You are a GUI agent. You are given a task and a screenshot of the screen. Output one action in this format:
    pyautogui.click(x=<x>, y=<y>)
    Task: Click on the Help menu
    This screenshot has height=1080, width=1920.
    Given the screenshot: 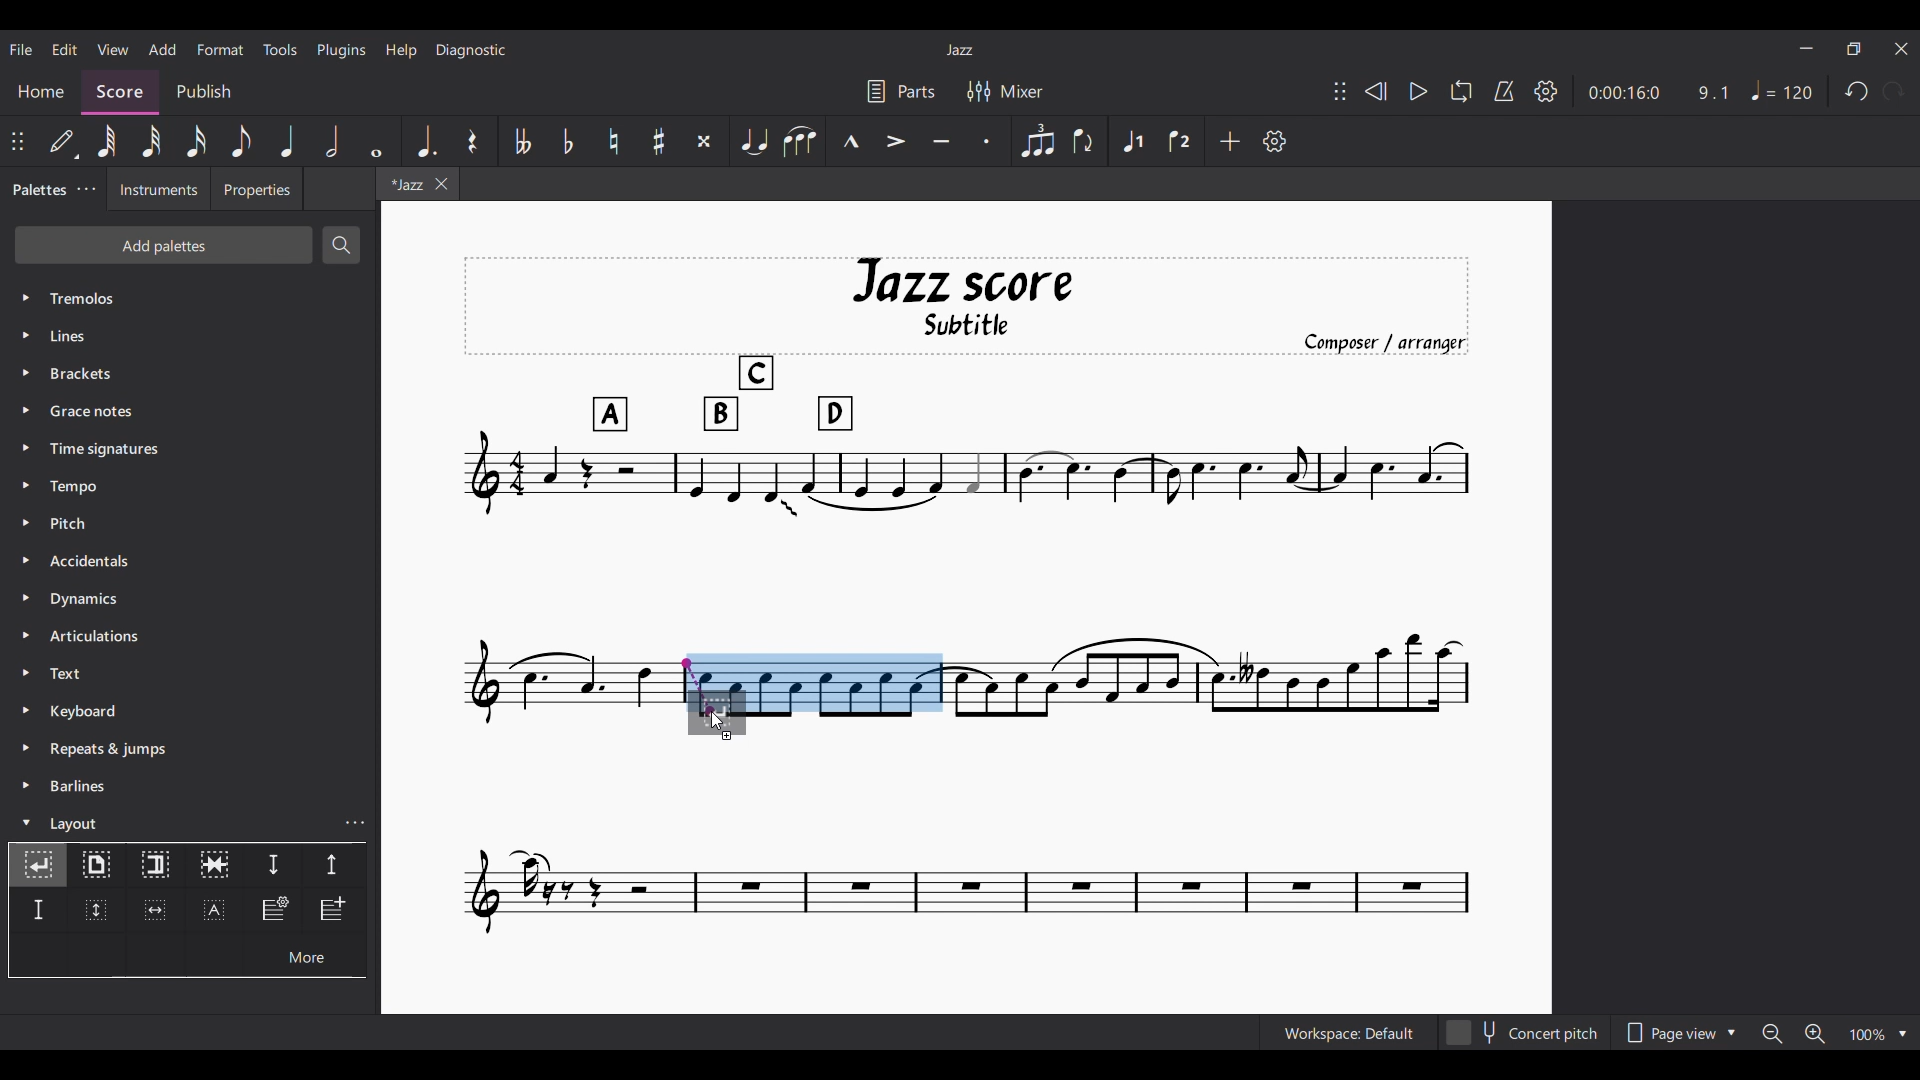 What is the action you would take?
    pyautogui.click(x=402, y=51)
    